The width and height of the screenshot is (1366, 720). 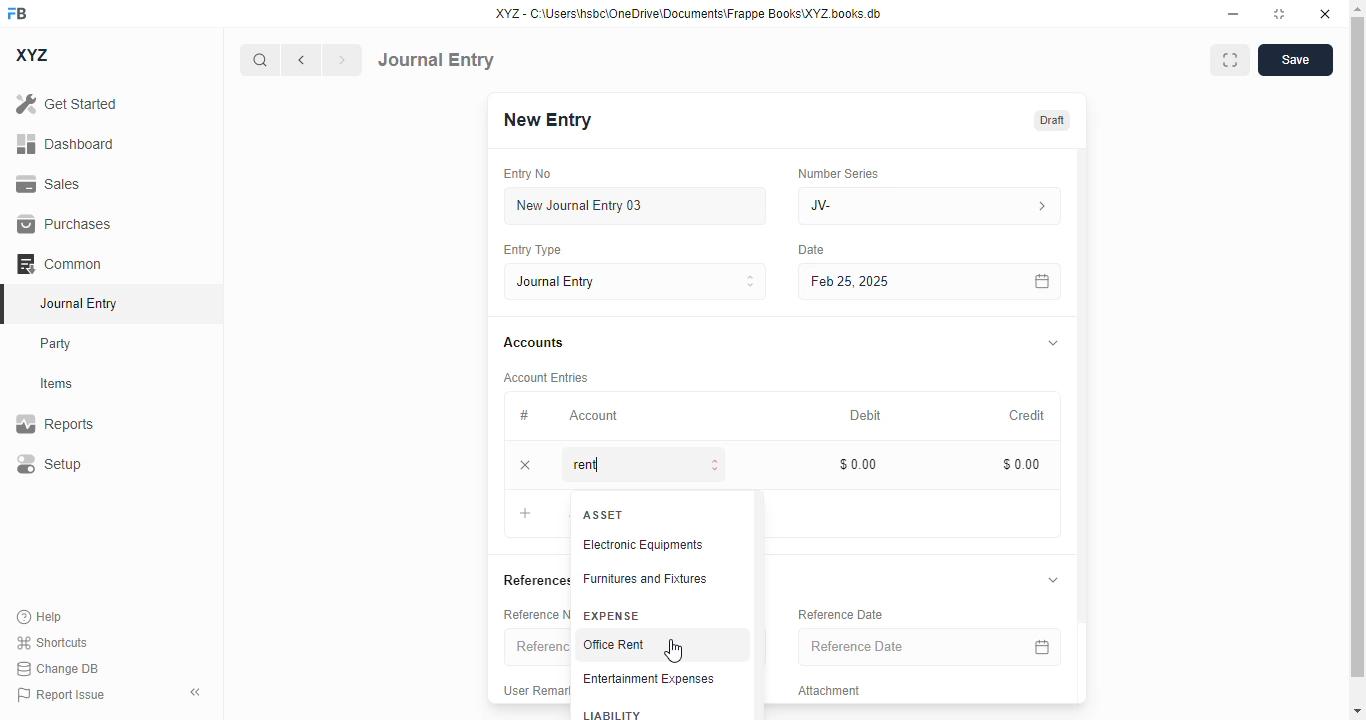 I want to click on reports, so click(x=55, y=423).